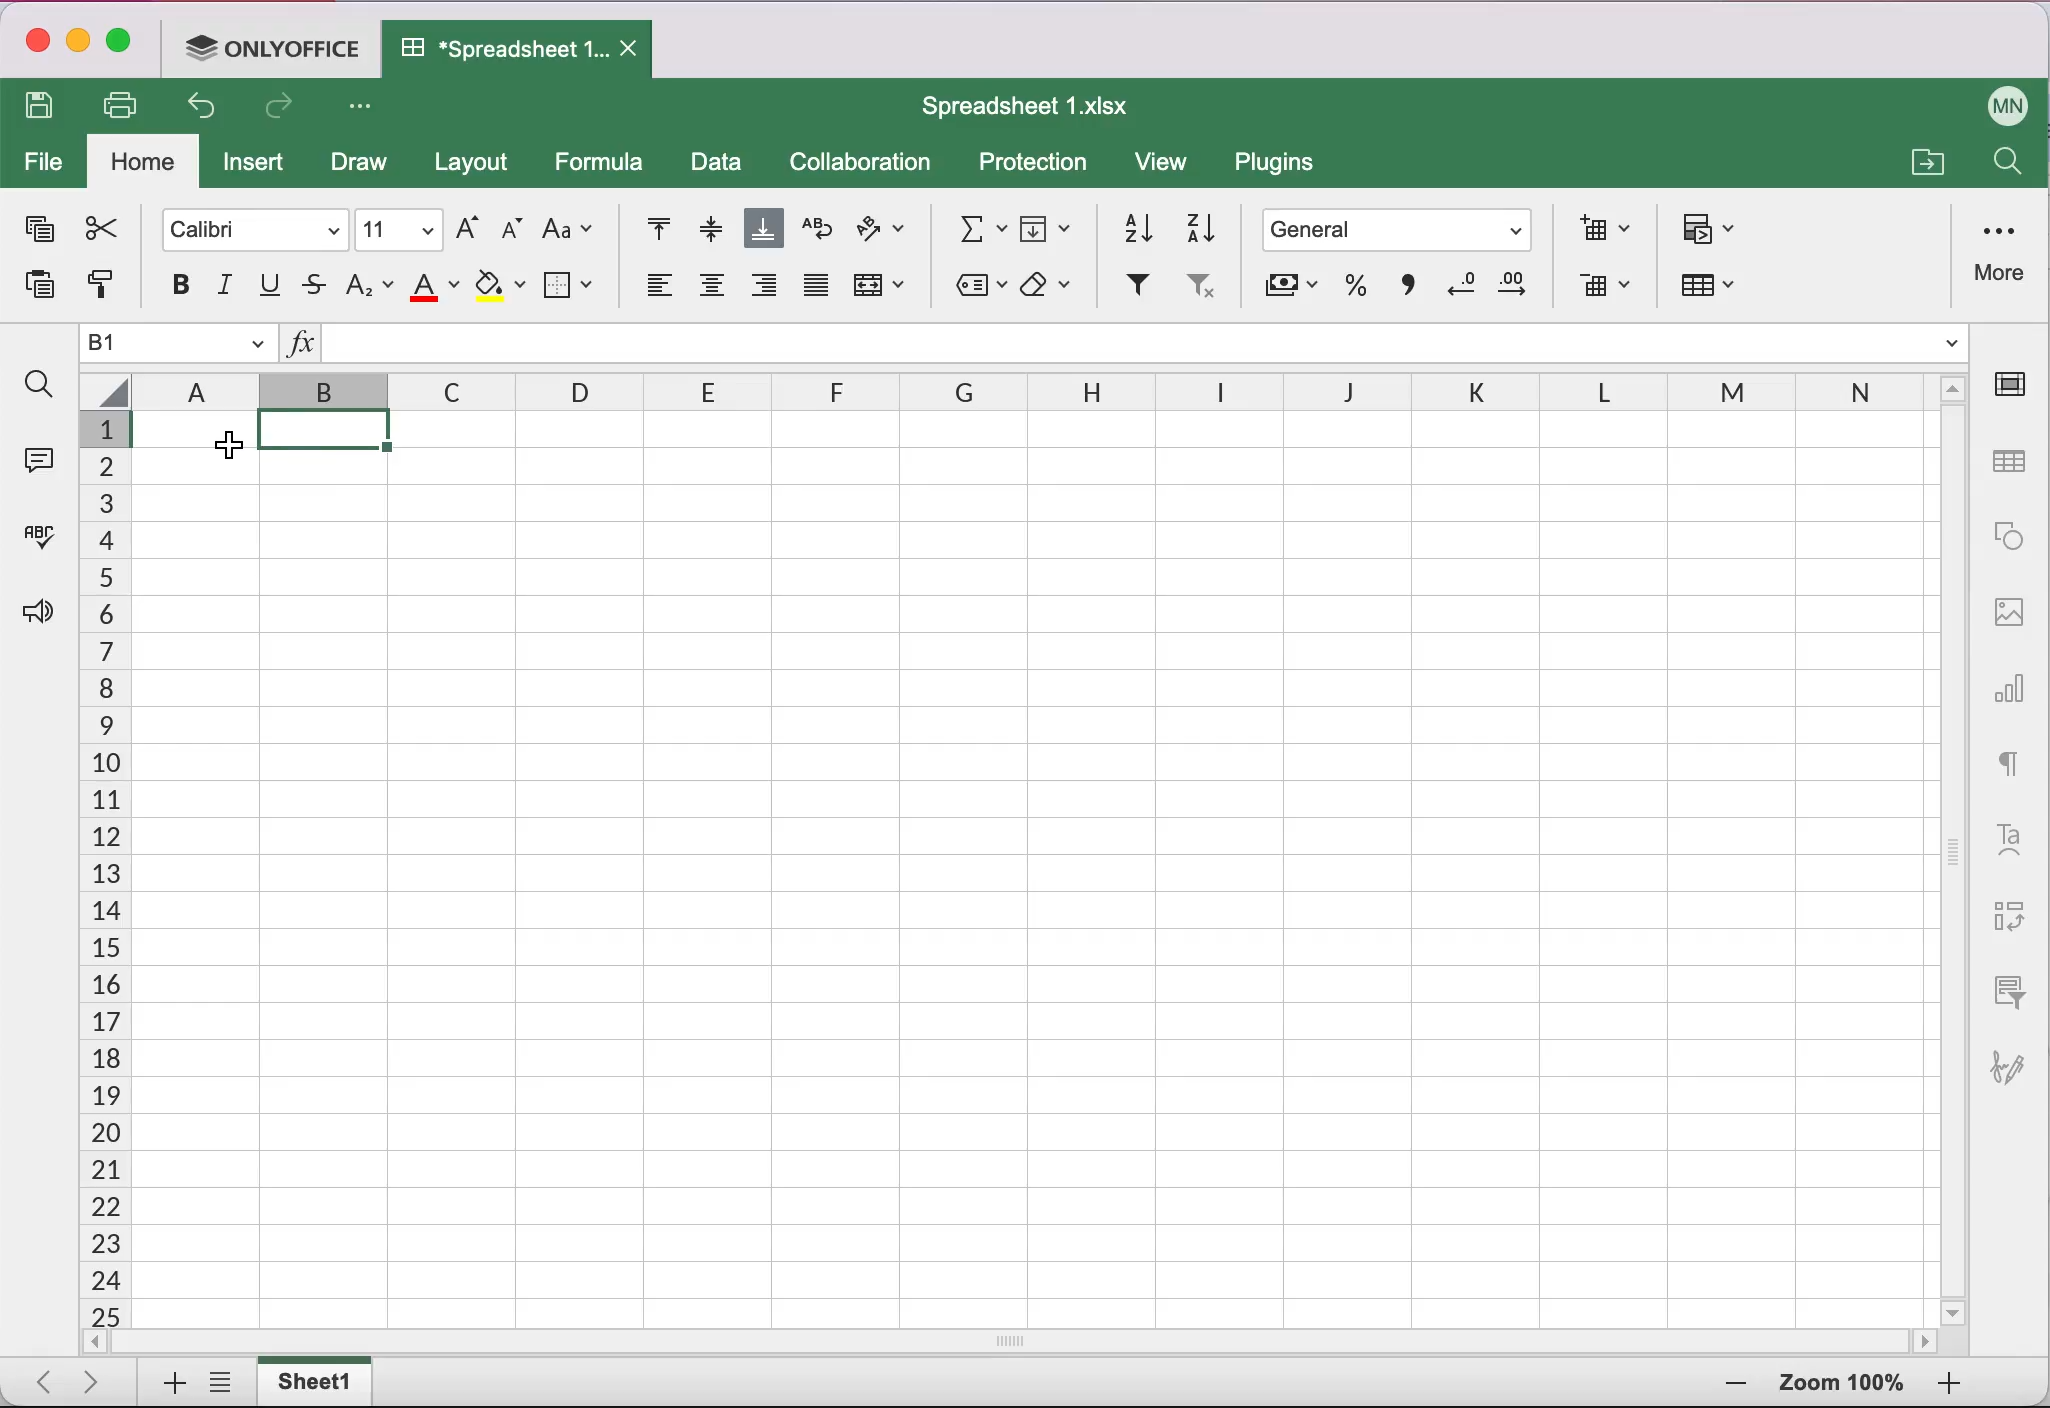 The height and width of the screenshot is (1408, 2050). Describe the element at coordinates (718, 165) in the screenshot. I see `data` at that location.